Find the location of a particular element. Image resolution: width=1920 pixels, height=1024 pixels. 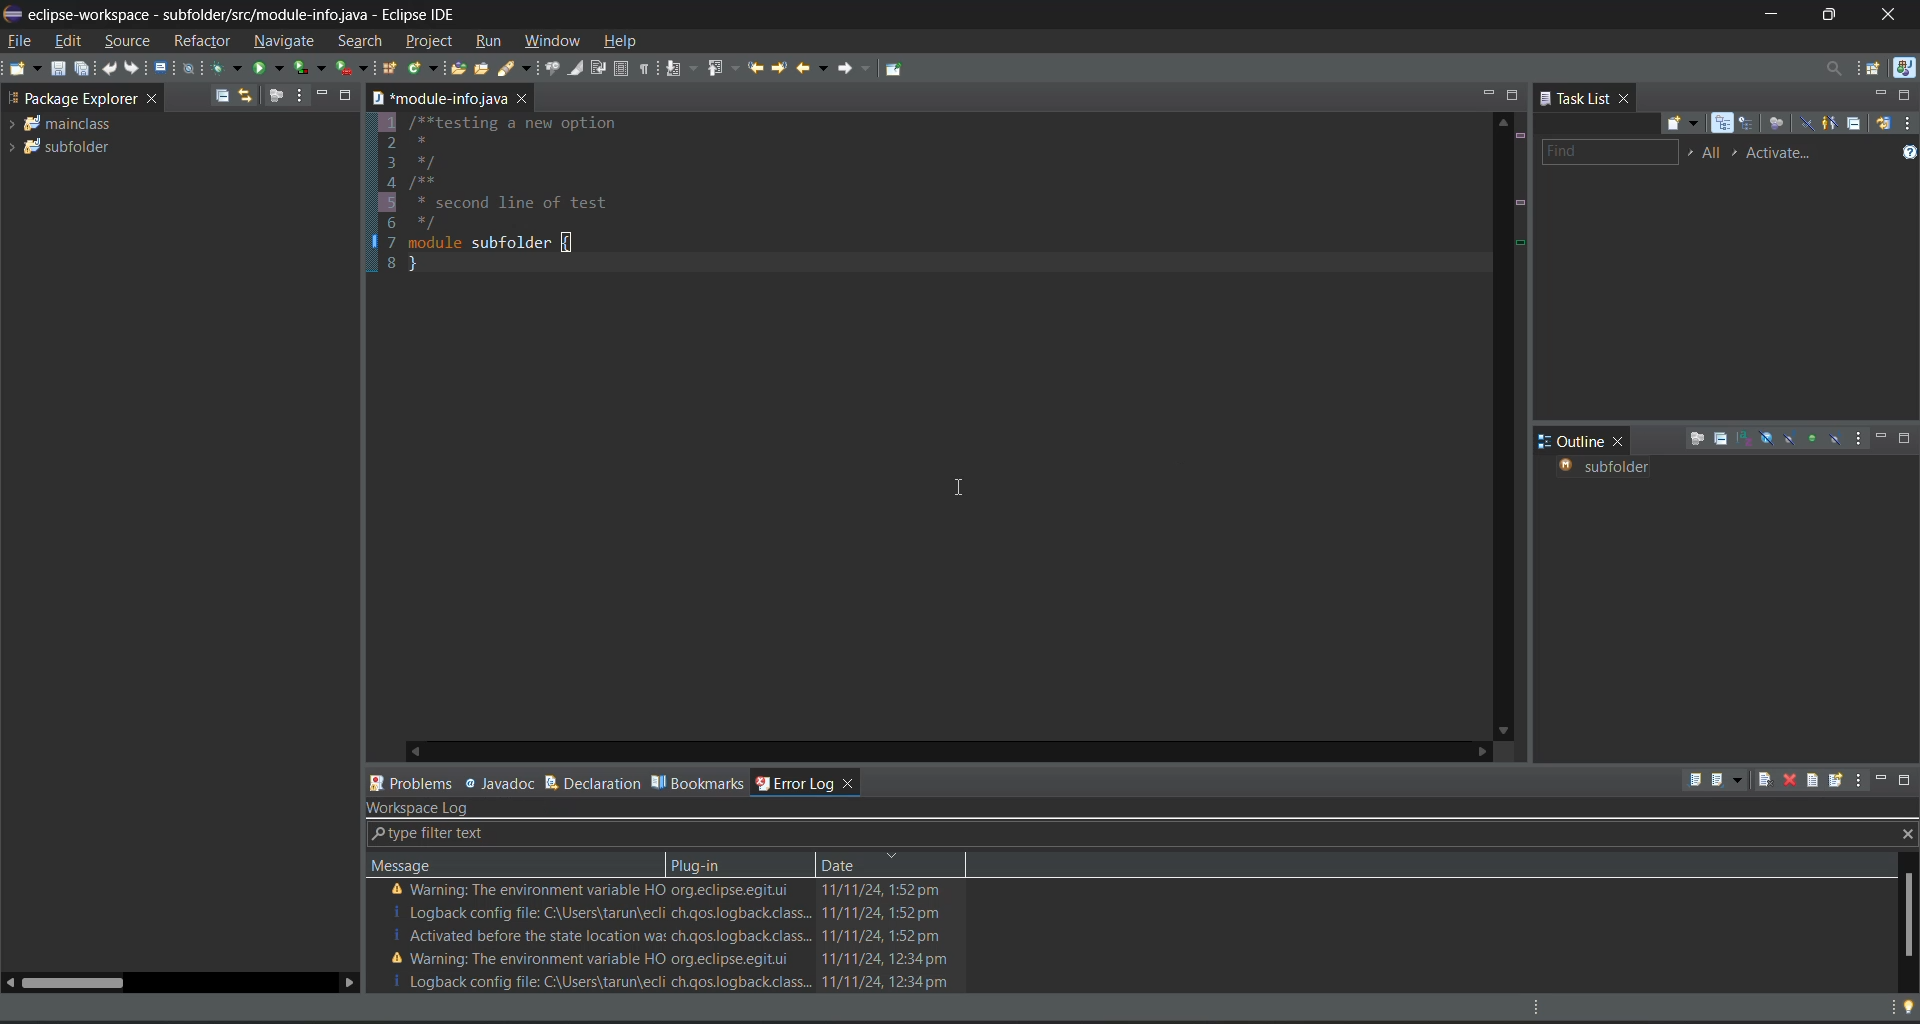

close is located at coordinates (1896, 15).